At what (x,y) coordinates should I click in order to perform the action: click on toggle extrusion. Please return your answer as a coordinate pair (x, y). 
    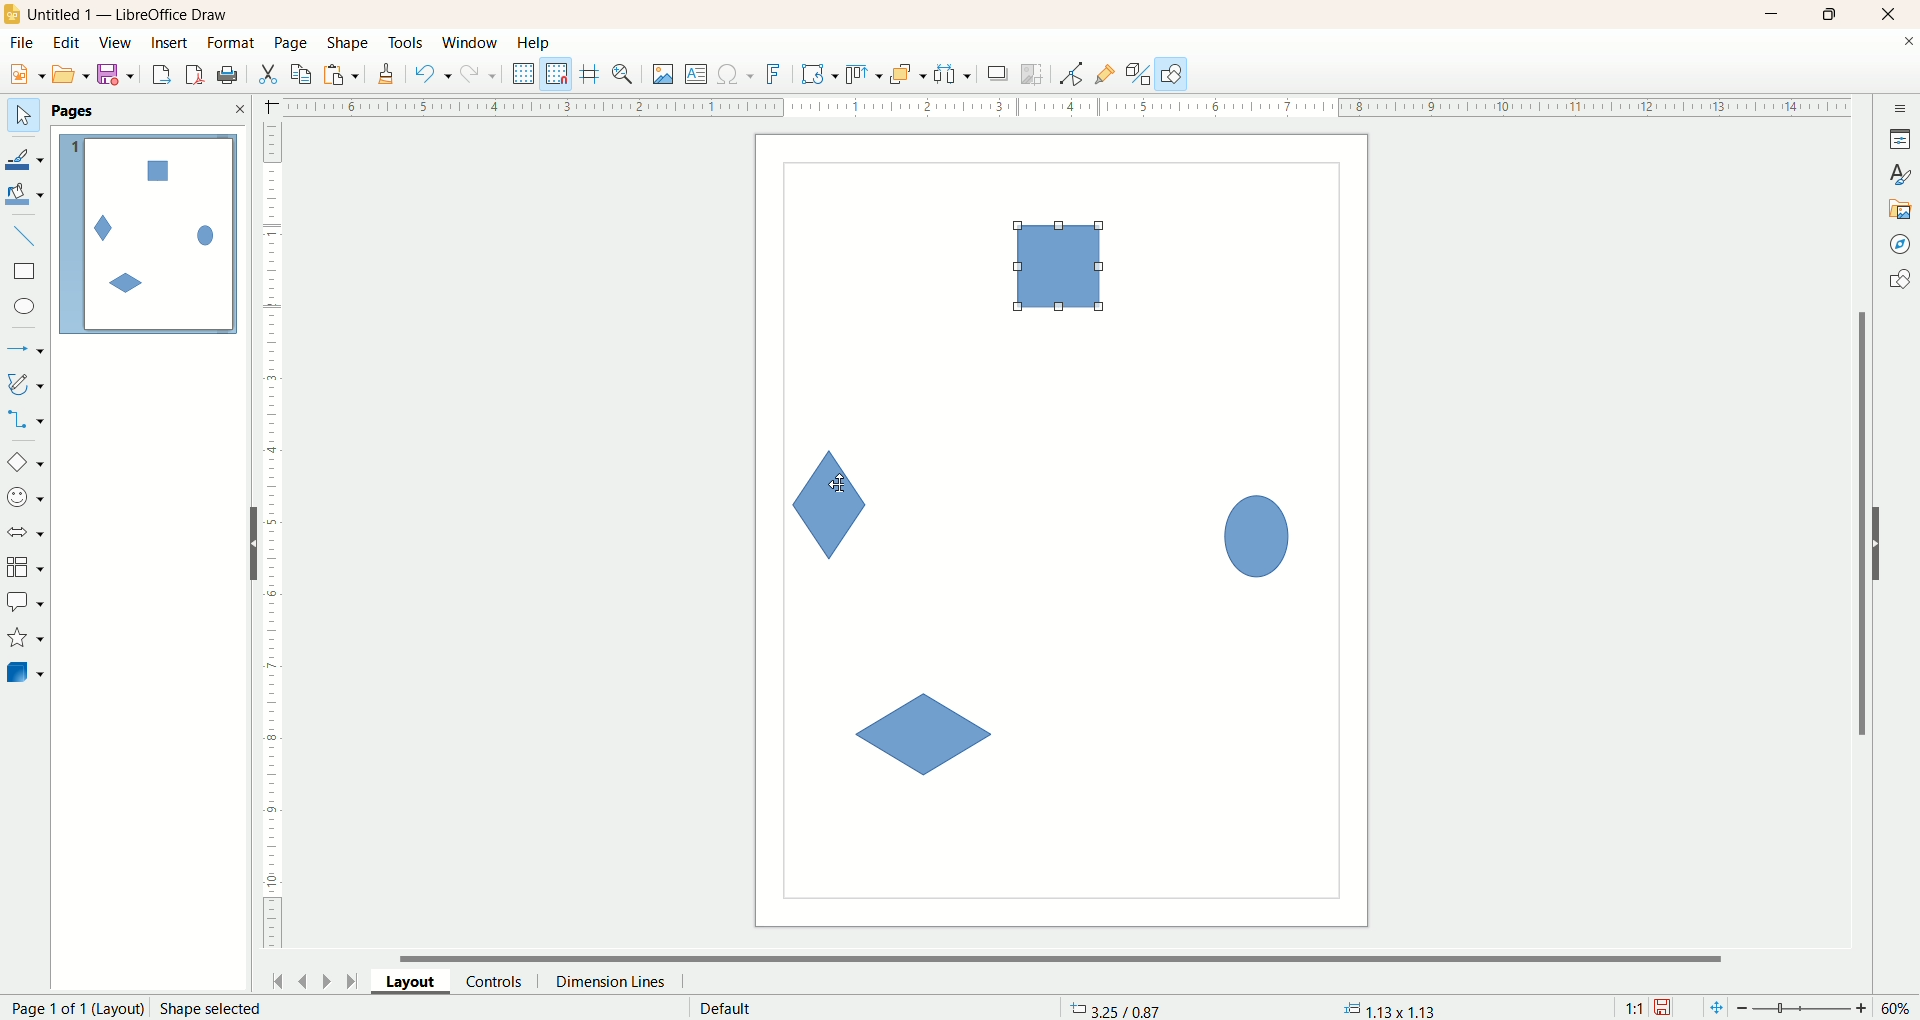
    Looking at the image, I should click on (1138, 74).